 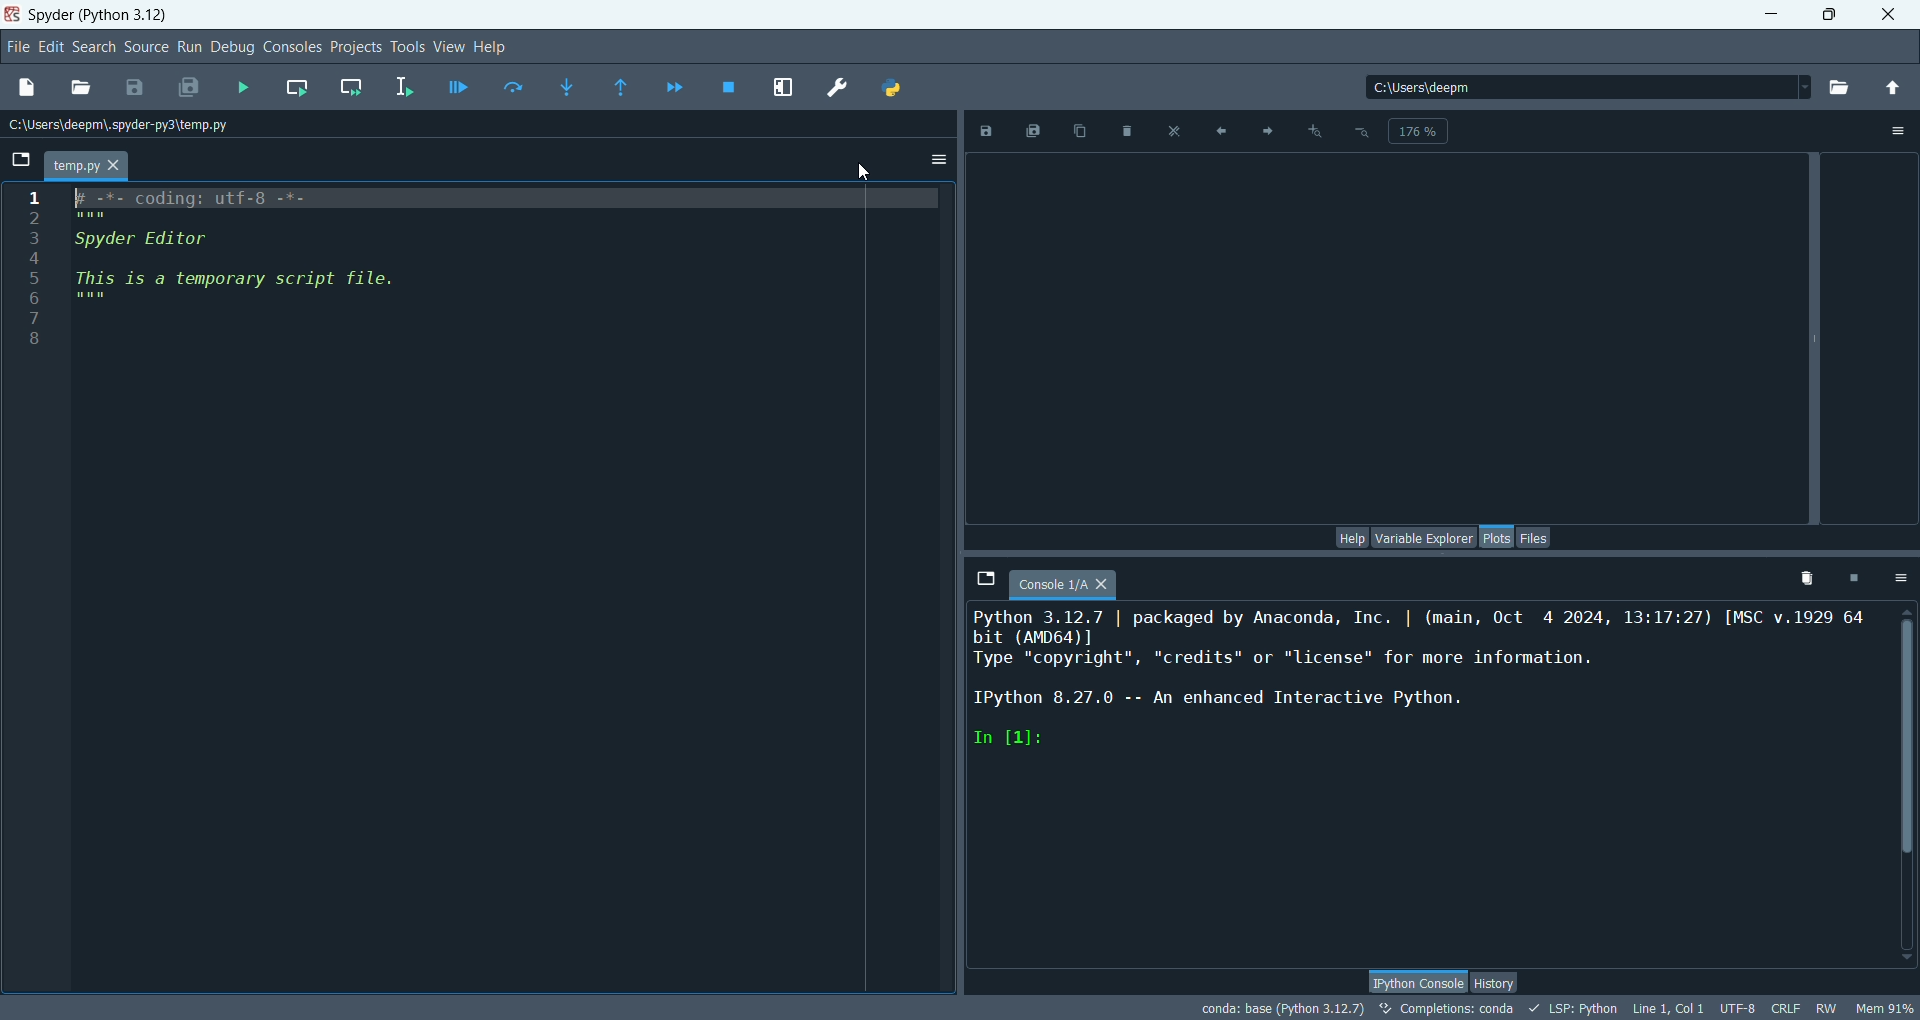 What do you see at coordinates (566, 87) in the screenshot?
I see `step into function` at bounding box center [566, 87].